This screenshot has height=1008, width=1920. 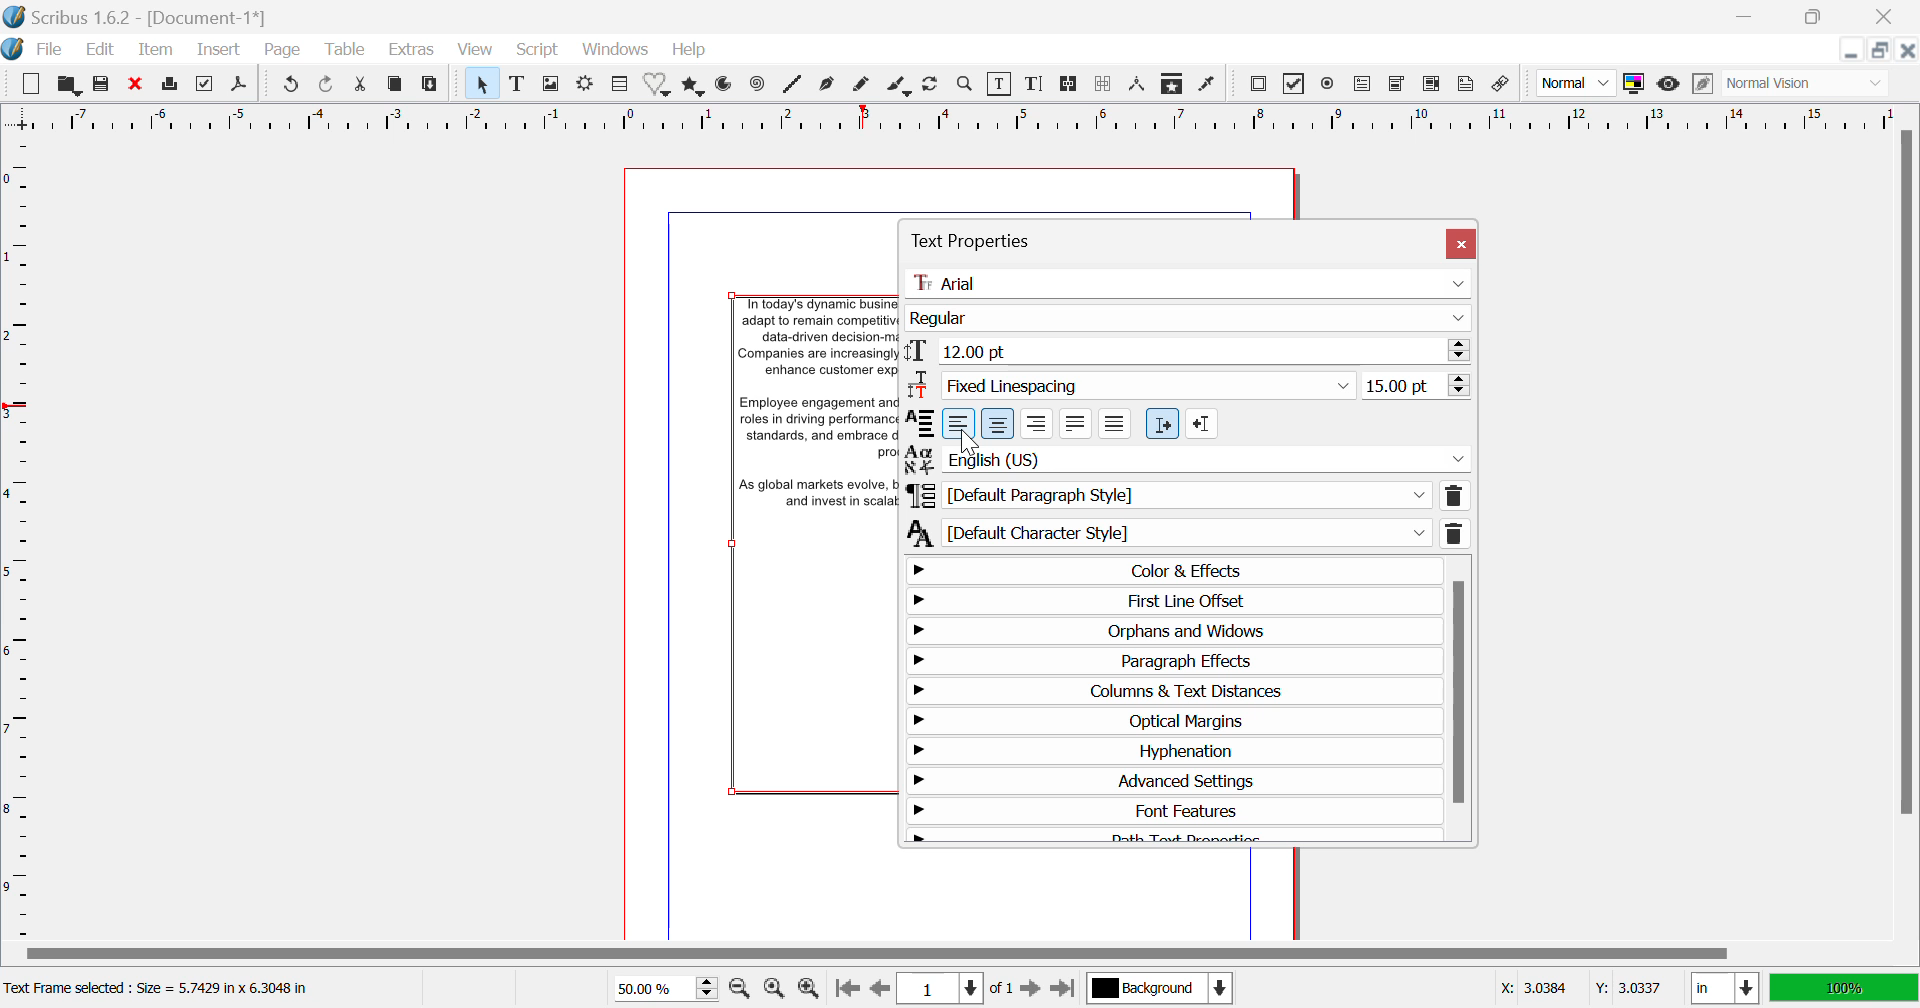 What do you see at coordinates (1434, 85) in the screenshot?
I see `Pdf list box` at bounding box center [1434, 85].